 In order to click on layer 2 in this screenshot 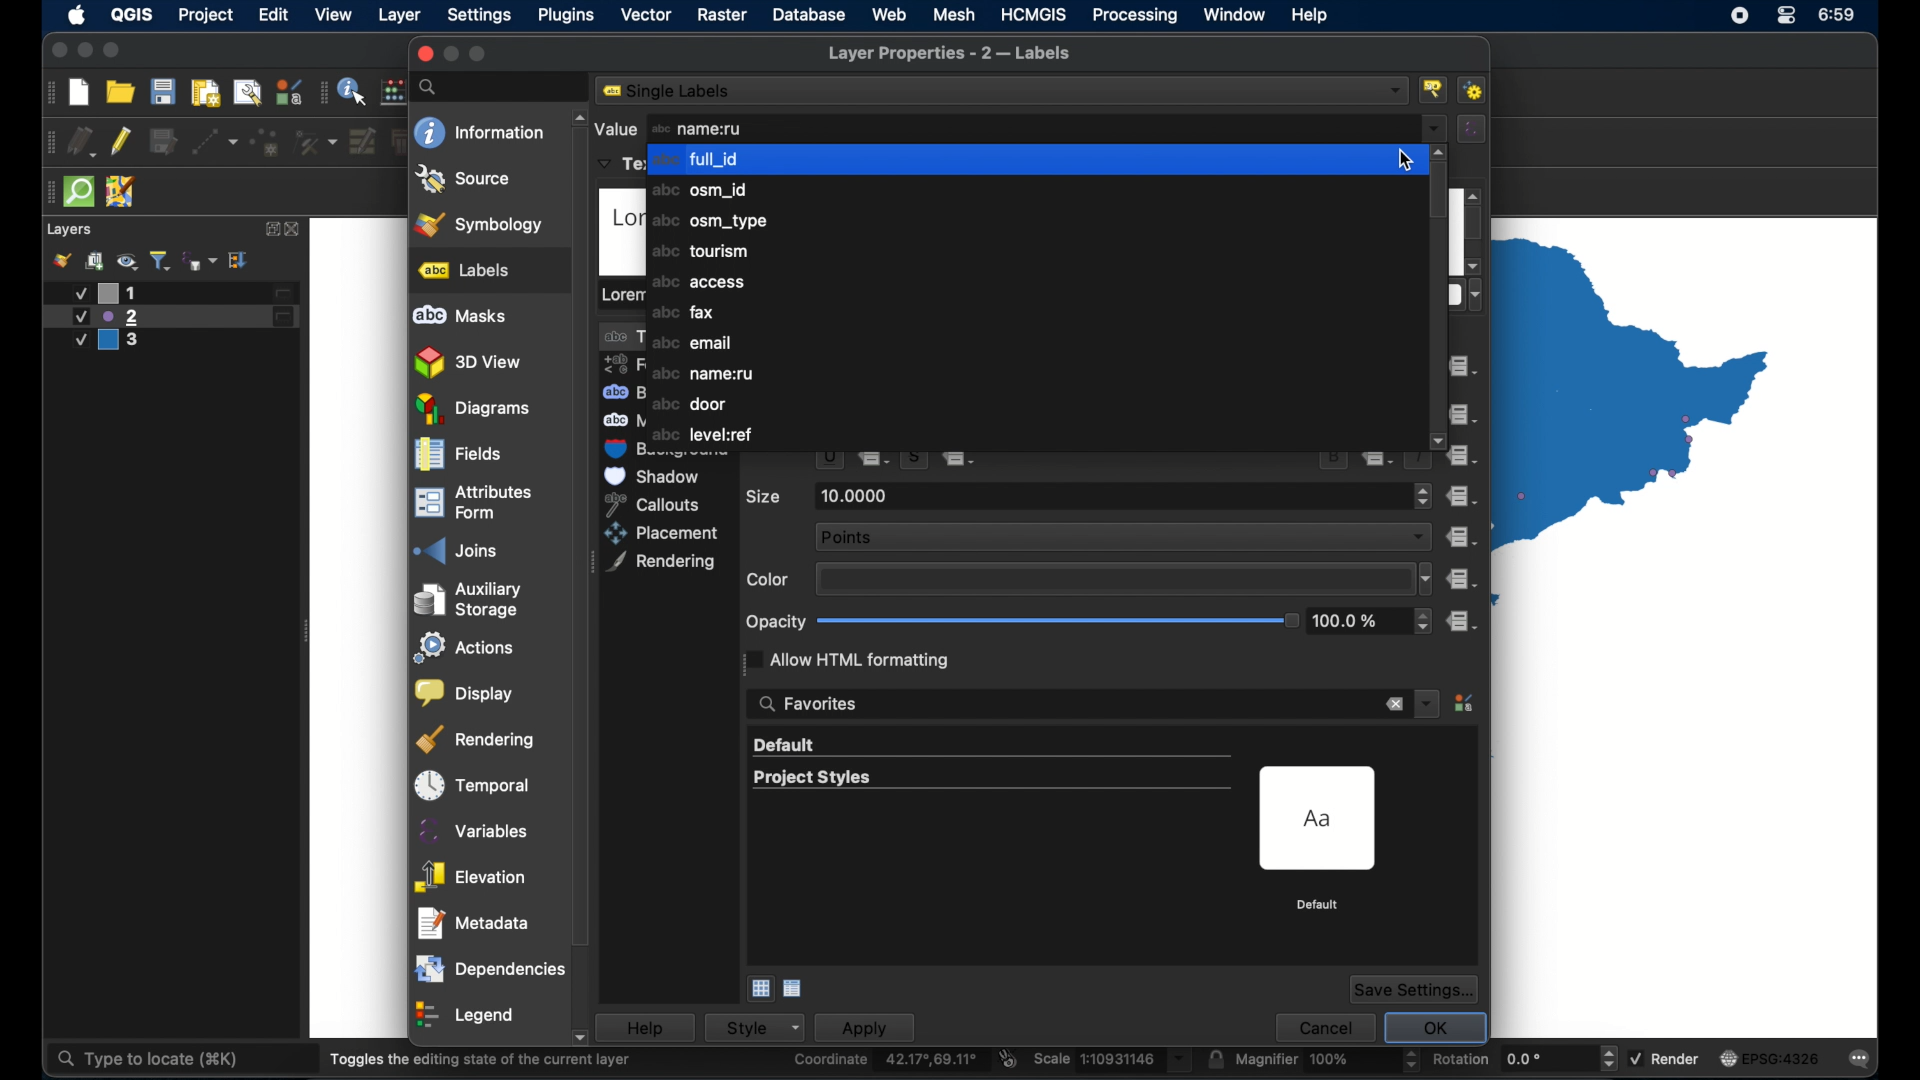, I will do `click(171, 317)`.